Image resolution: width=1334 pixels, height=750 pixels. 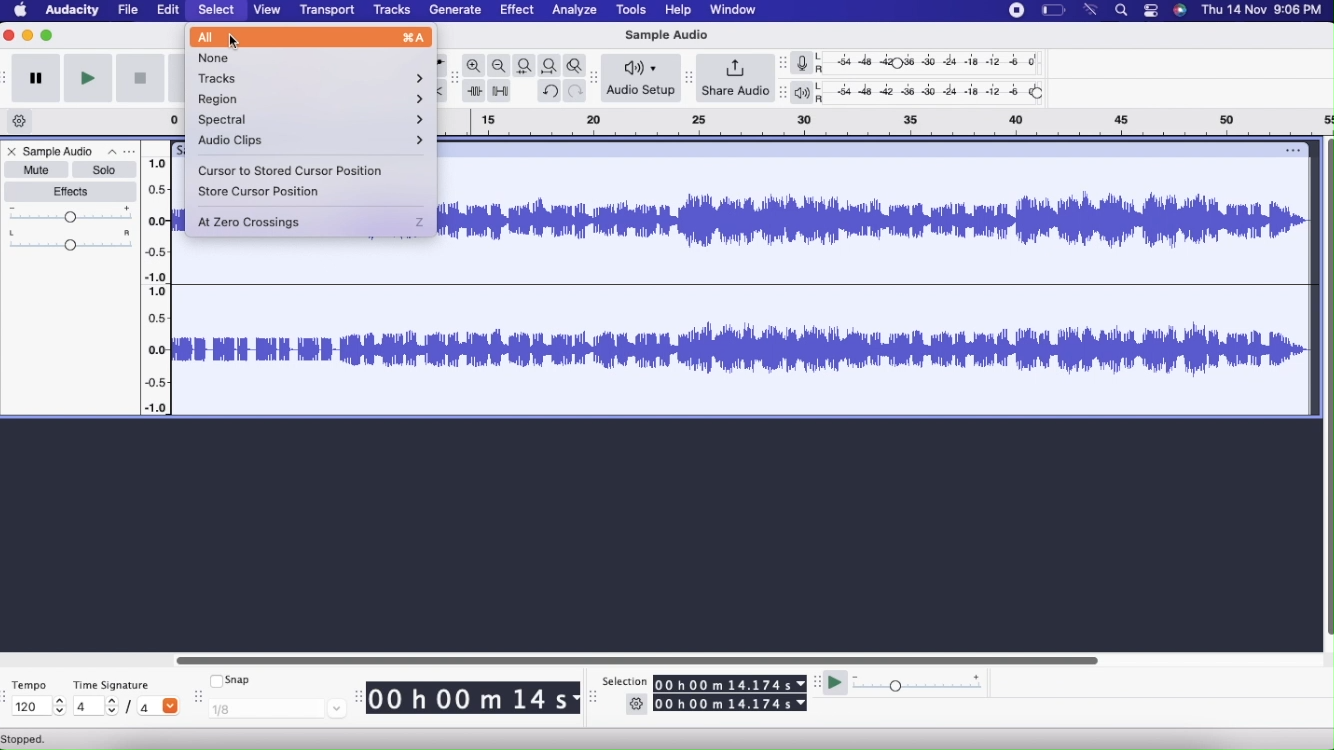 What do you see at coordinates (22, 121) in the screenshot?
I see `Timeline options` at bounding box center [22, 121].